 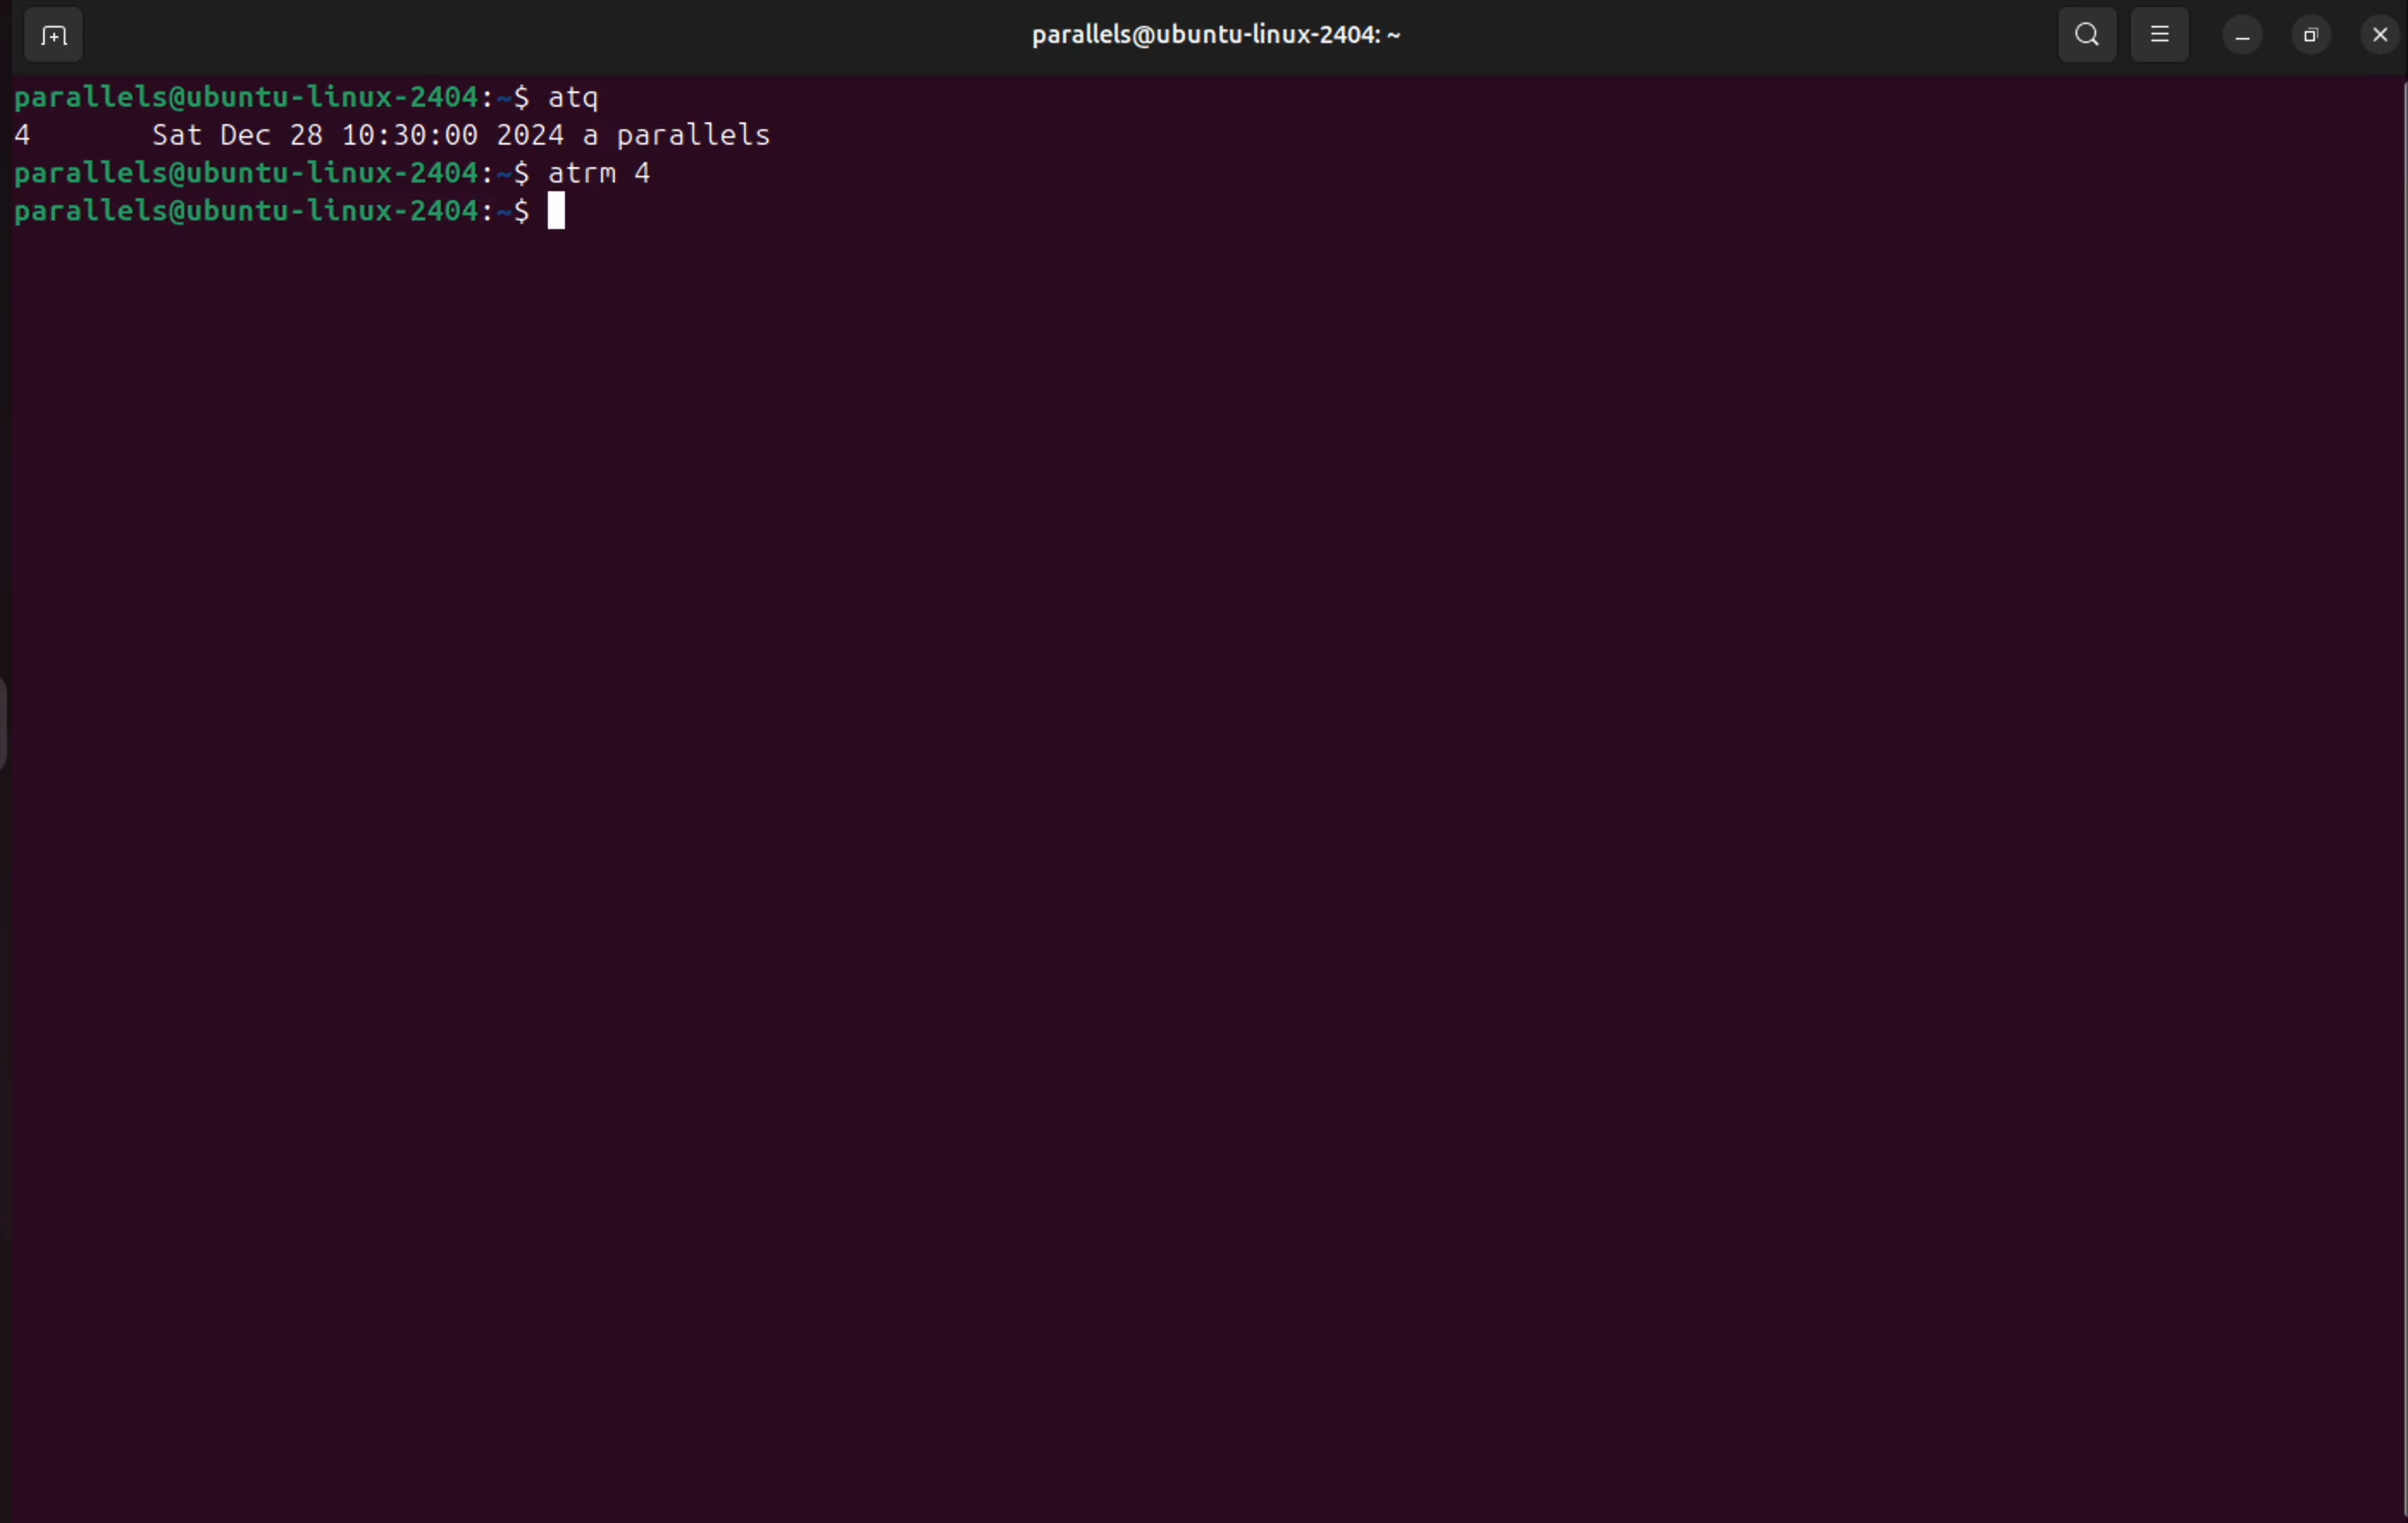 What do you see at coordinates (311, 98) in the screenshot?
I see `bash prompt` at bounding box center [311, 98].